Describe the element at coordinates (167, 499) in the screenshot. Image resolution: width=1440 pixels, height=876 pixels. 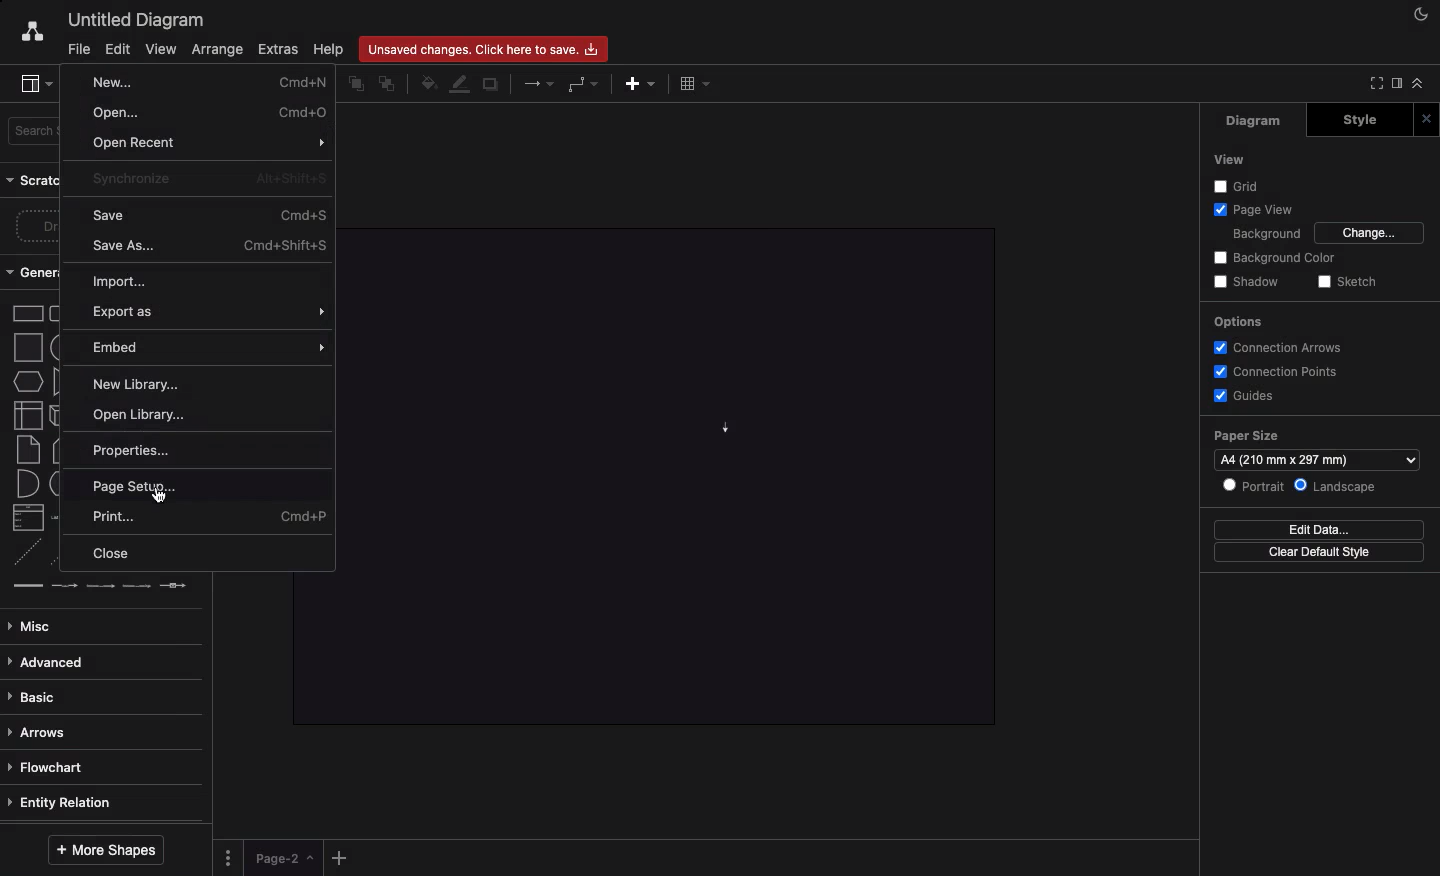
I see `Cursor` at that location.